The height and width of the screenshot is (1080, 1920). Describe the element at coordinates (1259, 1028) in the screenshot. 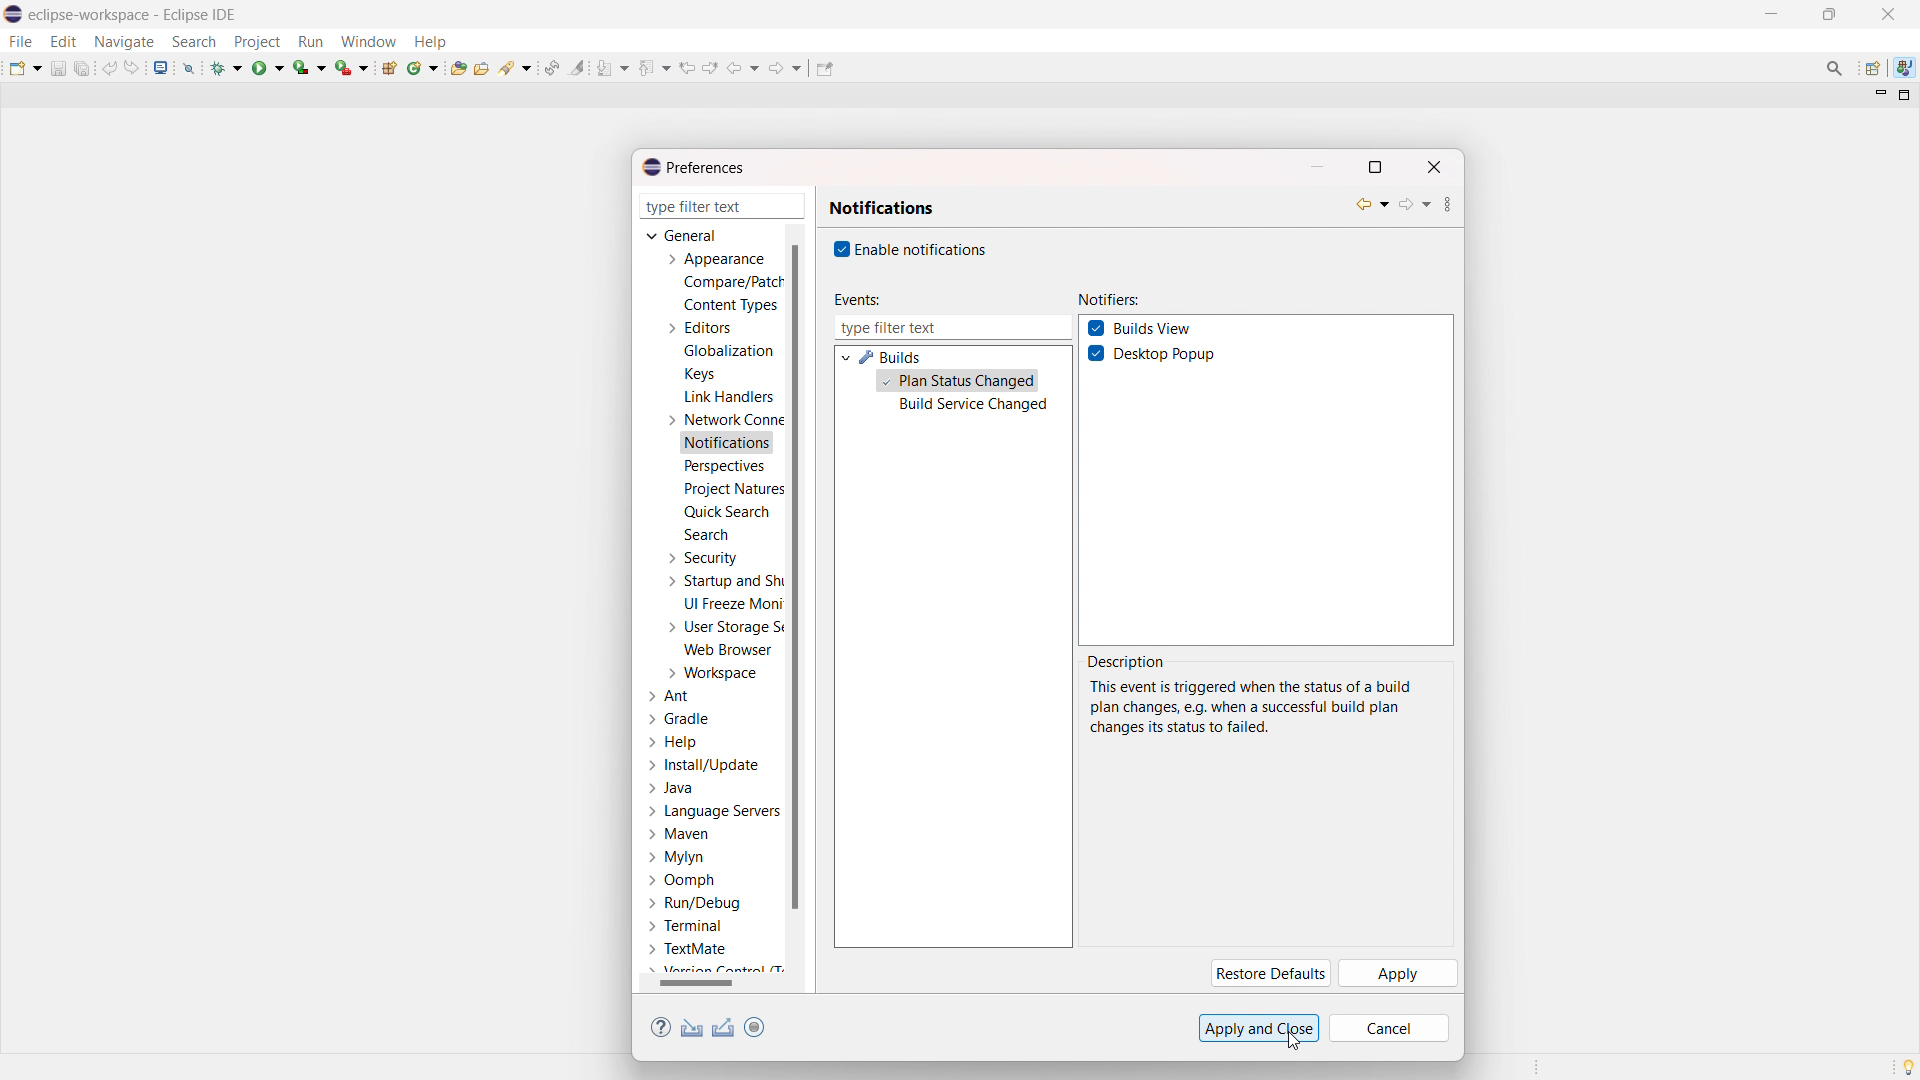

I see `apply and close` at that location.